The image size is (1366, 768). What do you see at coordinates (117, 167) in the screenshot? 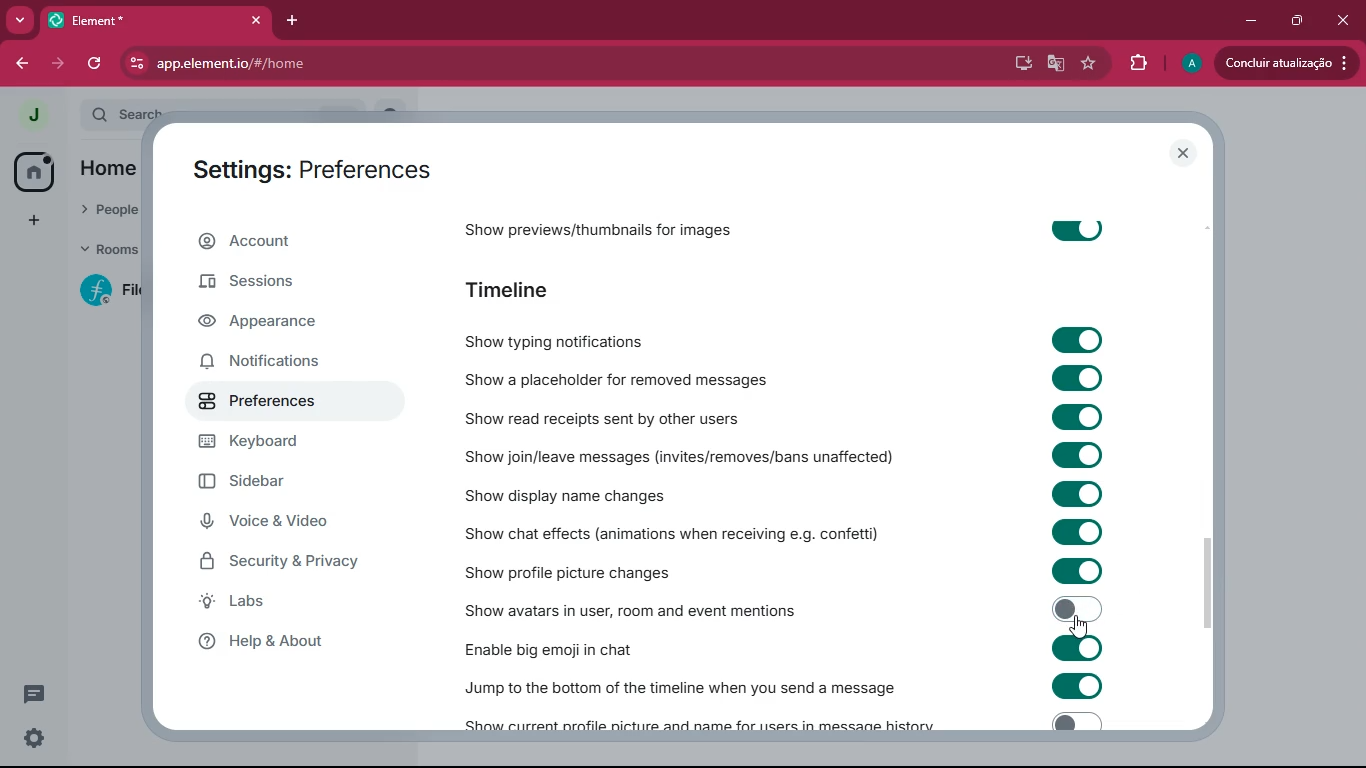
I see `home` at bounding box center [117, 167].